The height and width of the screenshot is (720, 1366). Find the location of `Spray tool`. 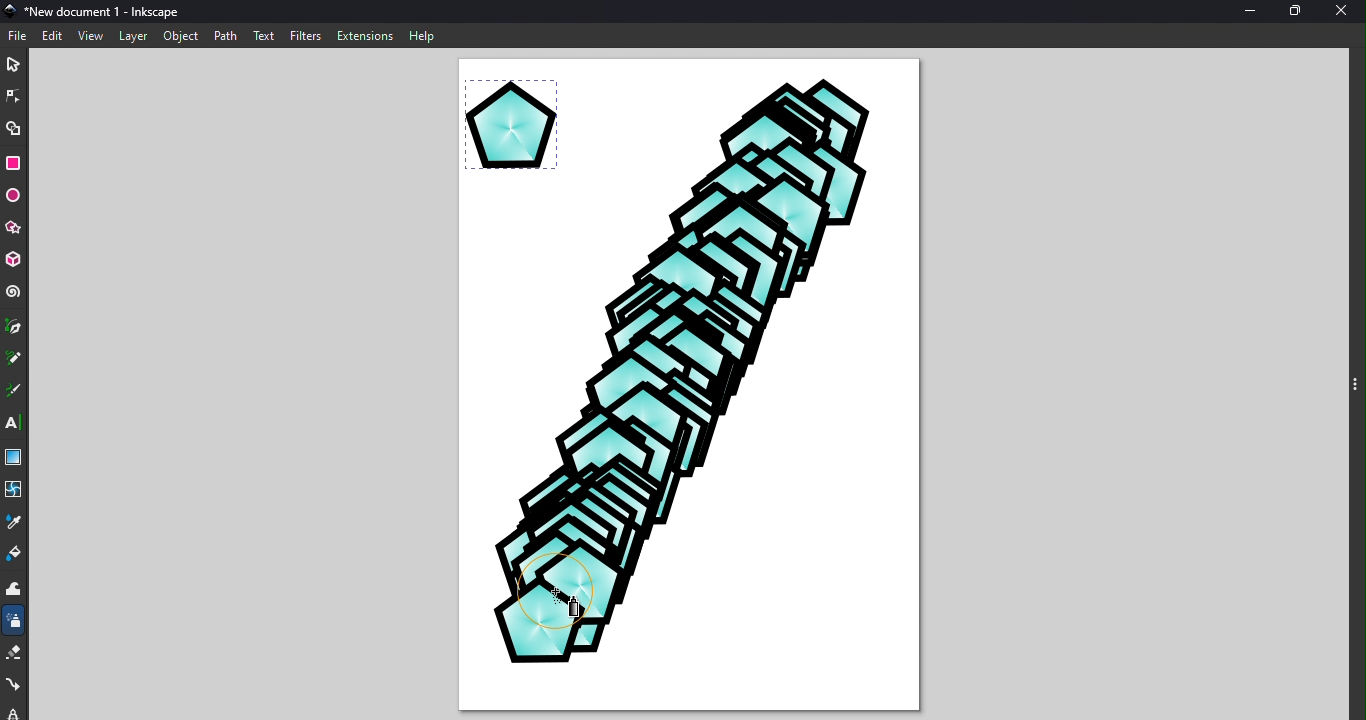

Spray tool is located at coordinates (14, 624).